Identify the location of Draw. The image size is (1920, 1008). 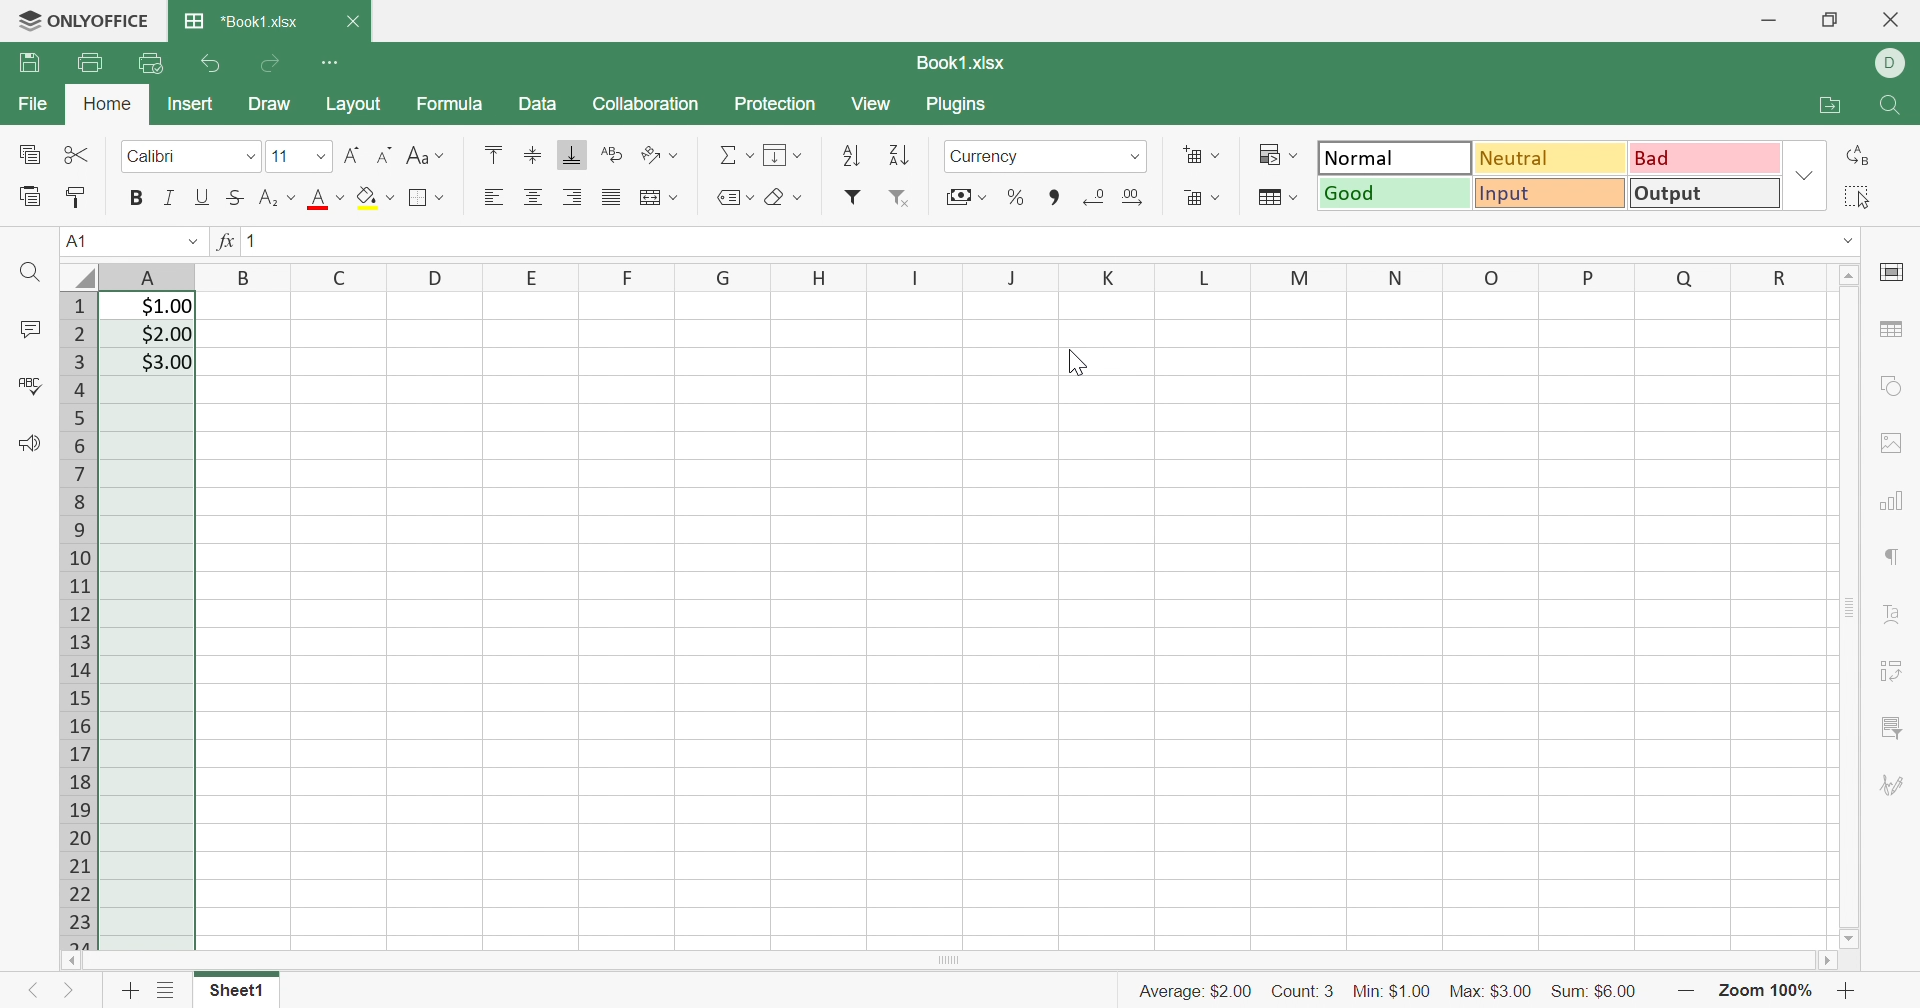
(270, 105).